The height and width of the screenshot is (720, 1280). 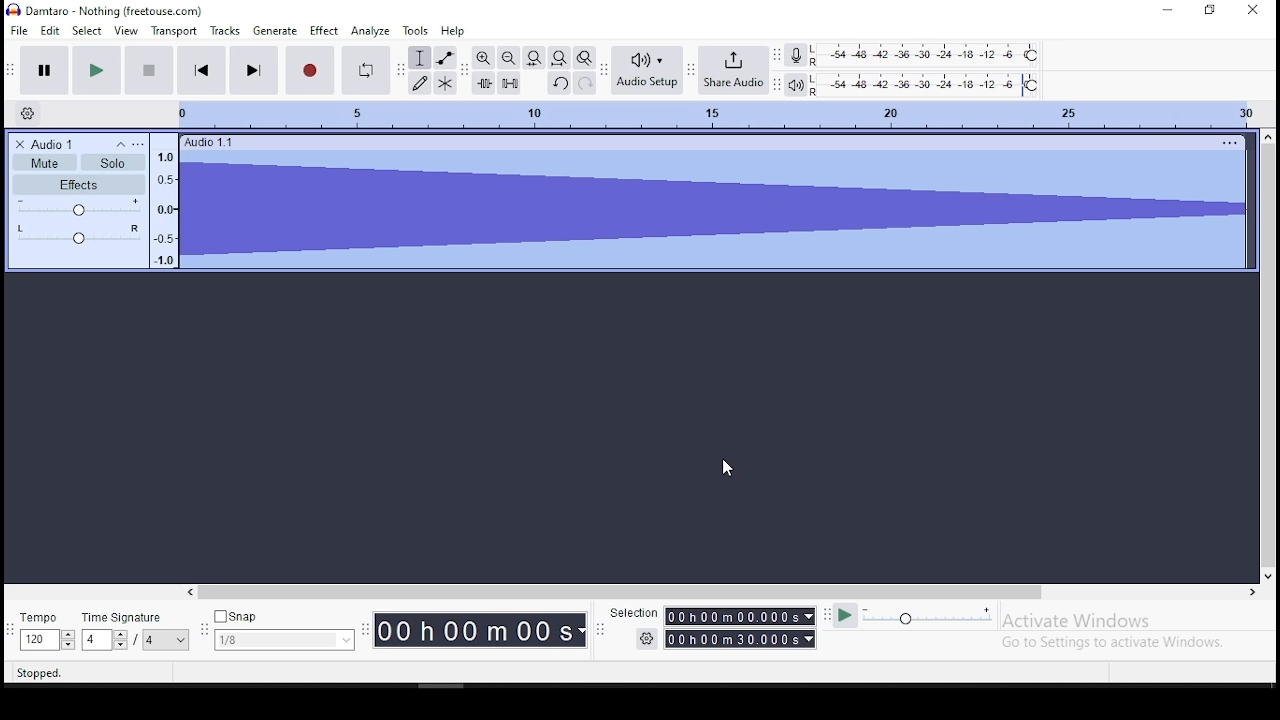 What do you see at coordinates (482, 629) in the screenshot?
I see `duration` at bounding box center [482, 629].